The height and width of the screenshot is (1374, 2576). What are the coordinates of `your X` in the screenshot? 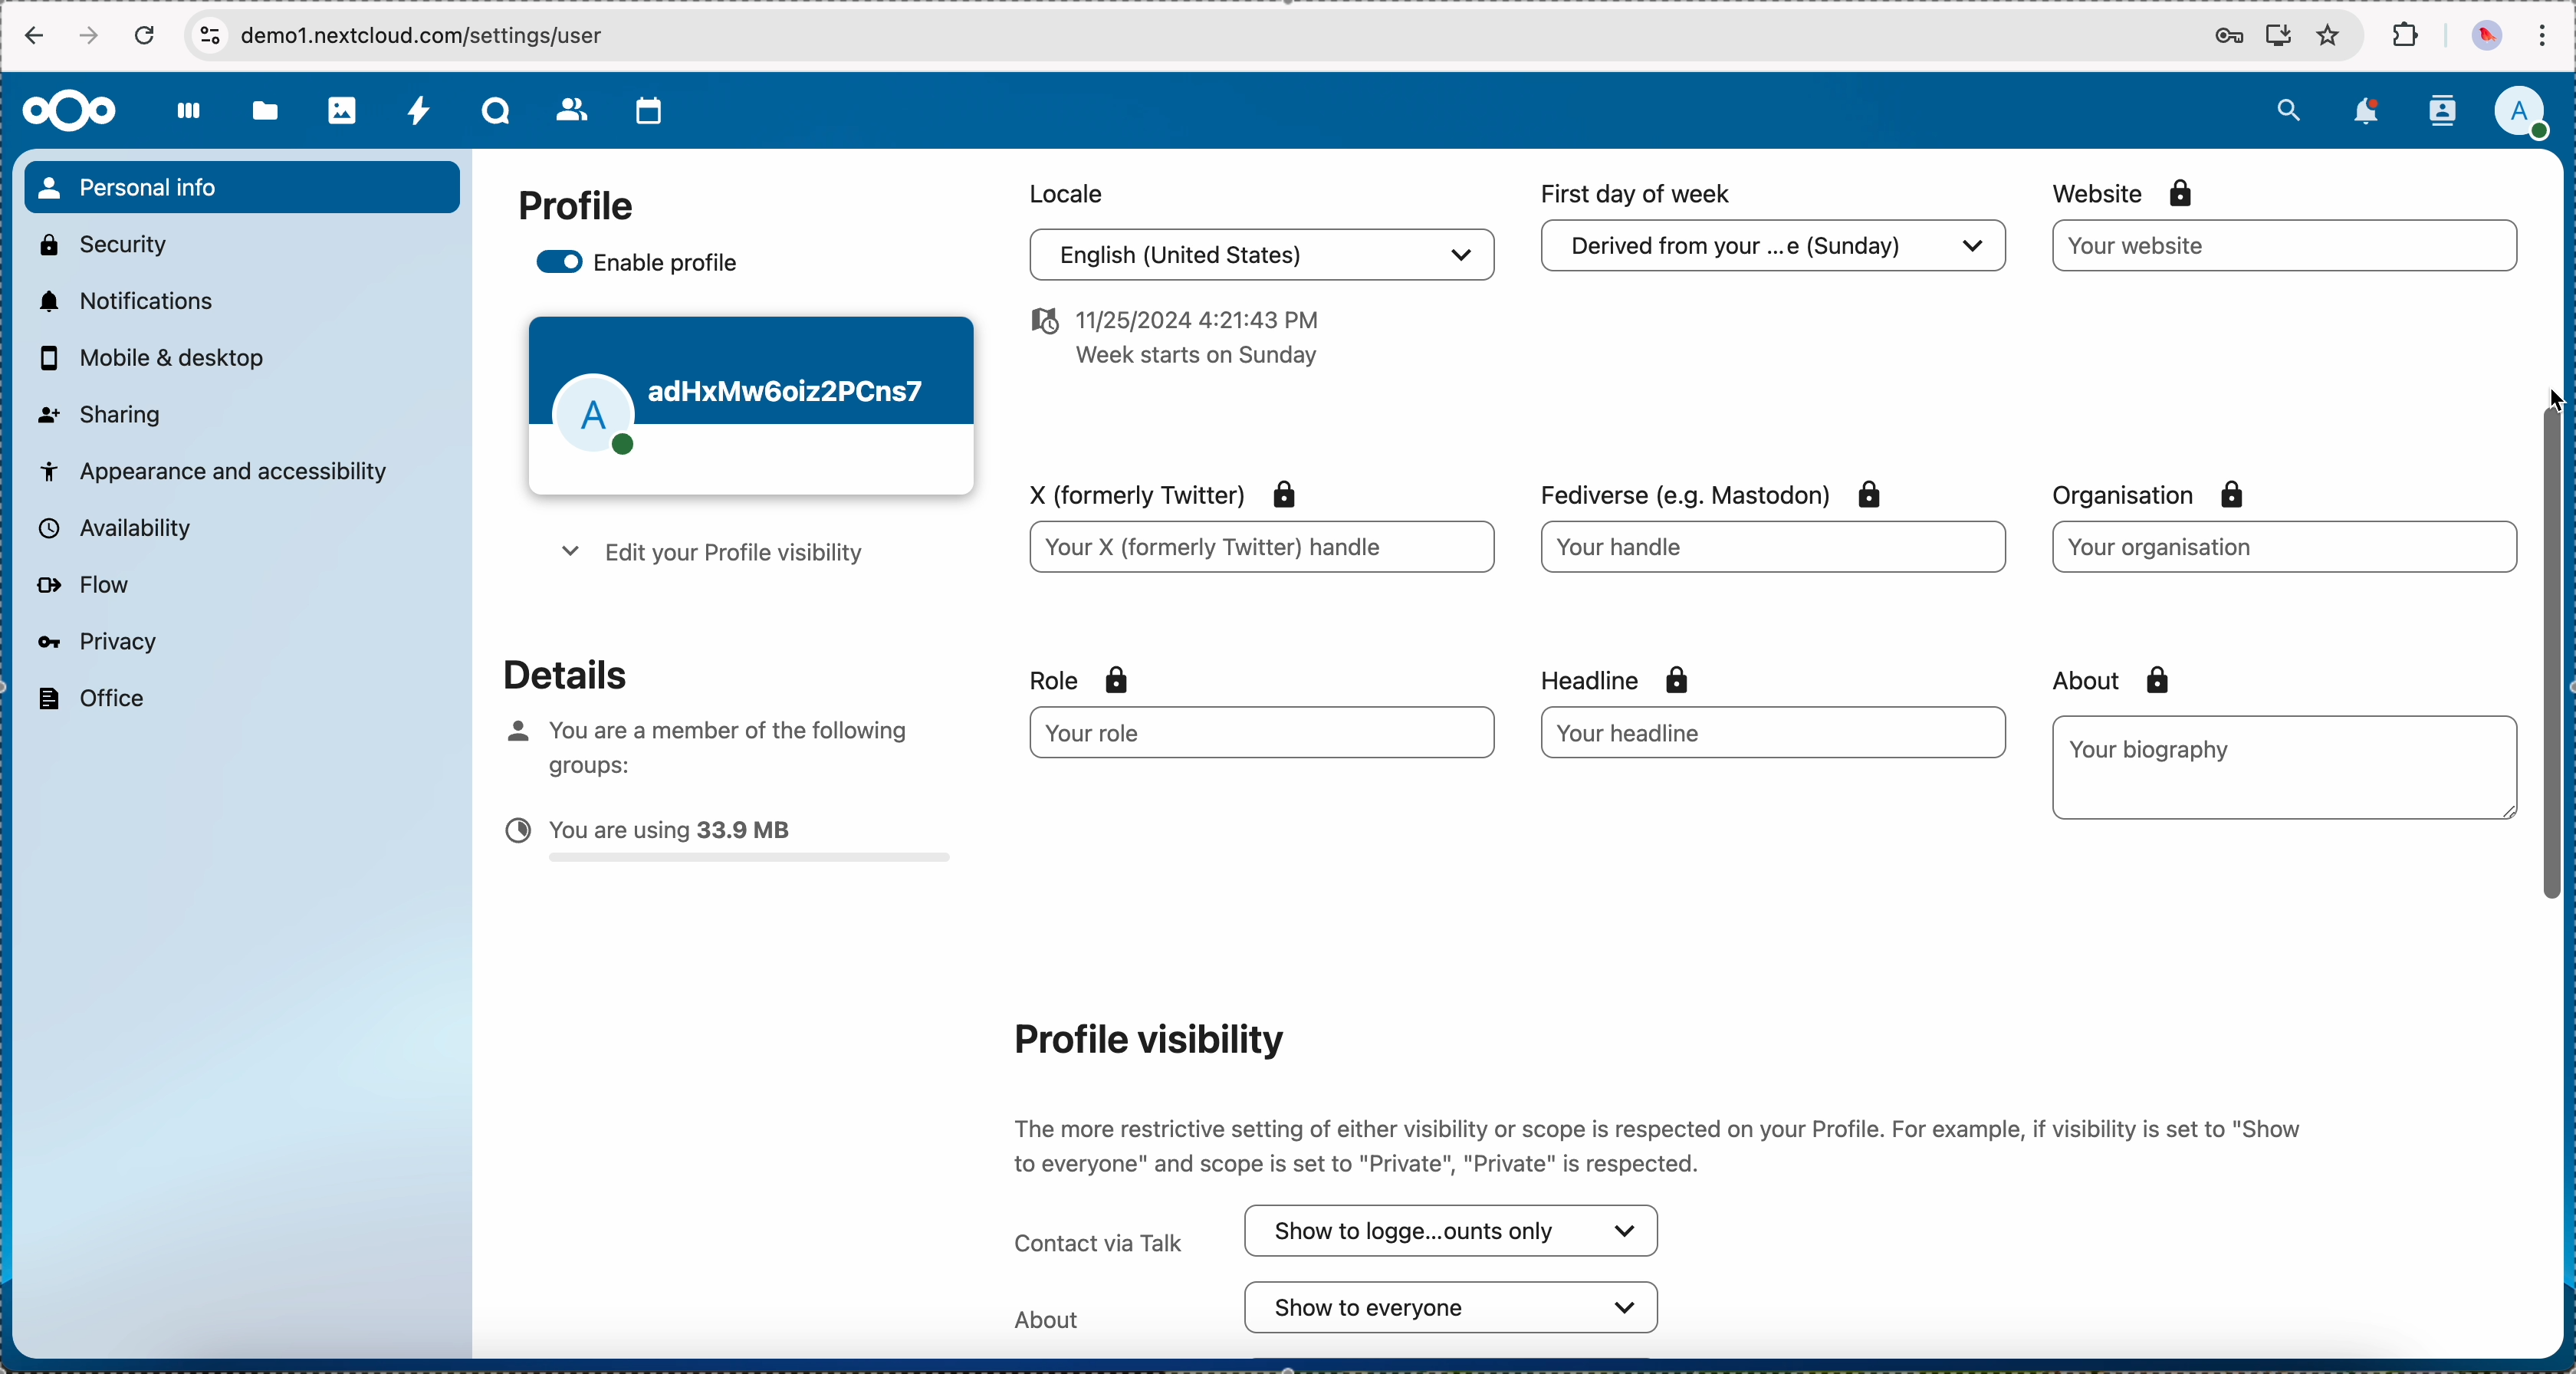 It's located at (1260, 550).